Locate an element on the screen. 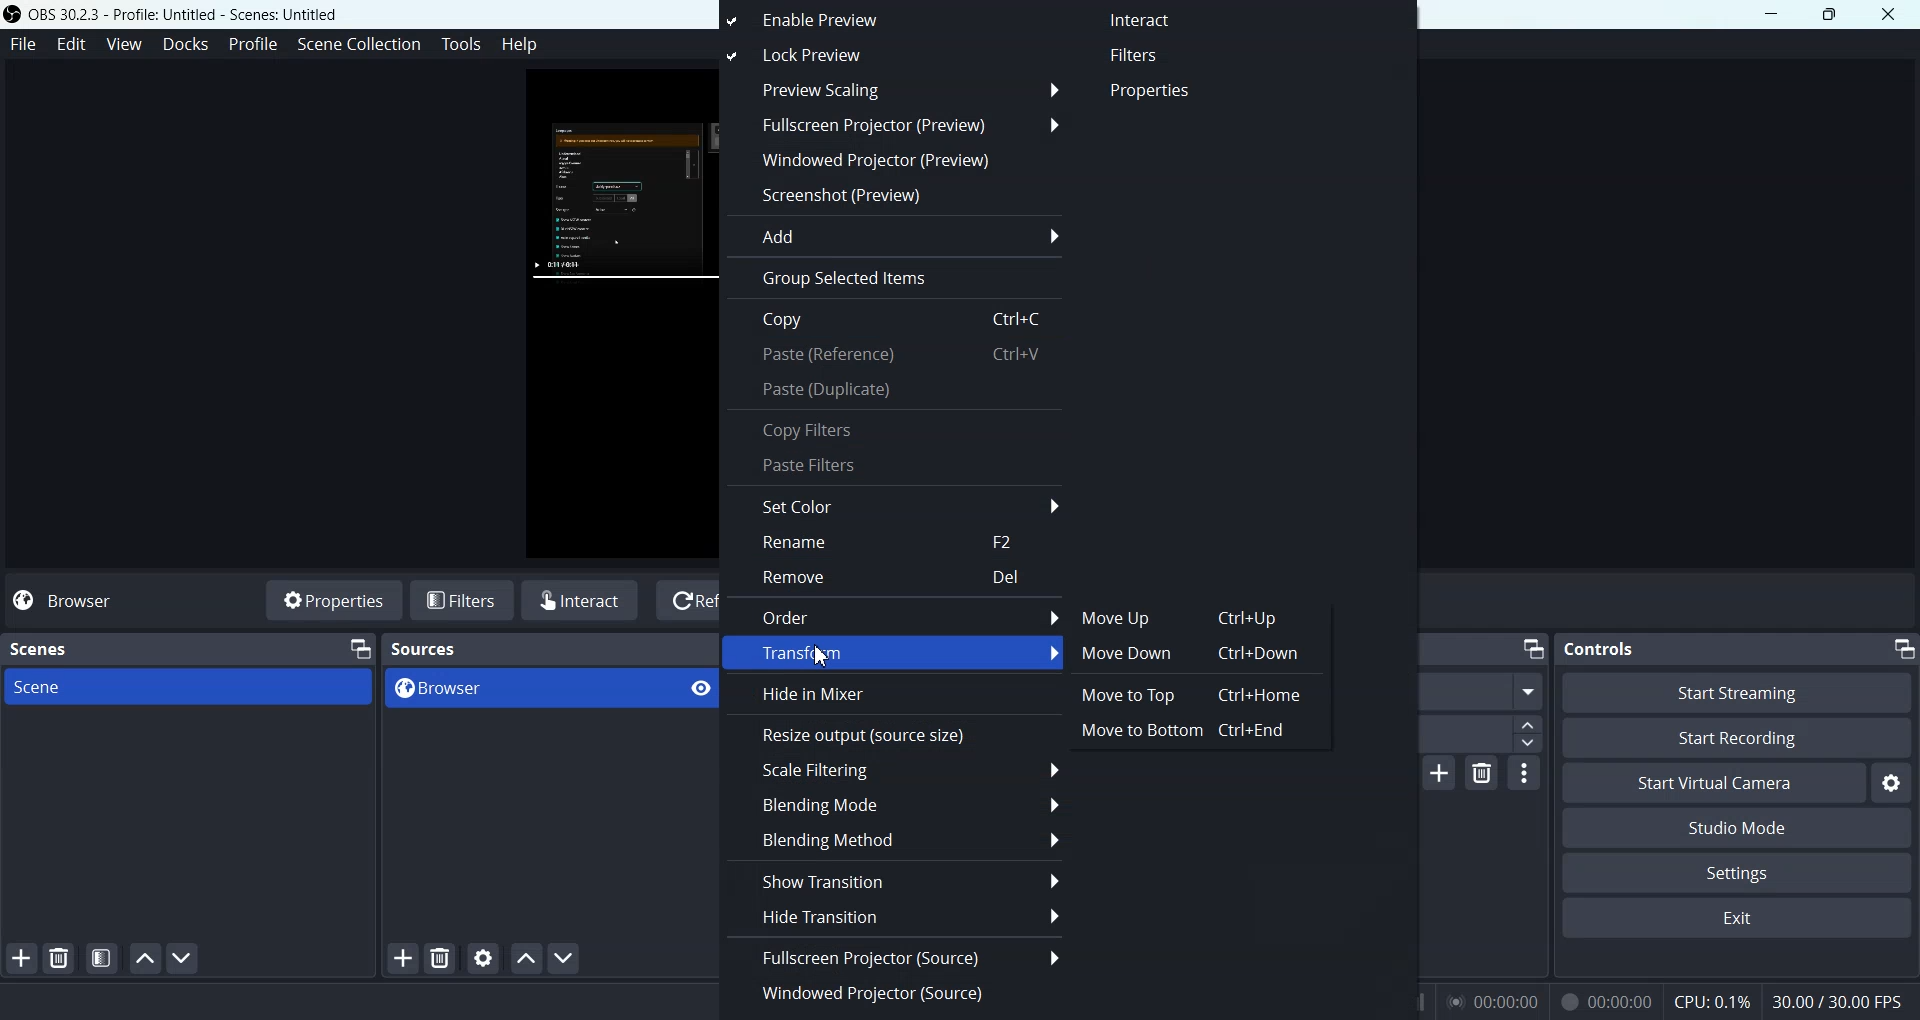  Move Down is located at coordinates (1189, 653).